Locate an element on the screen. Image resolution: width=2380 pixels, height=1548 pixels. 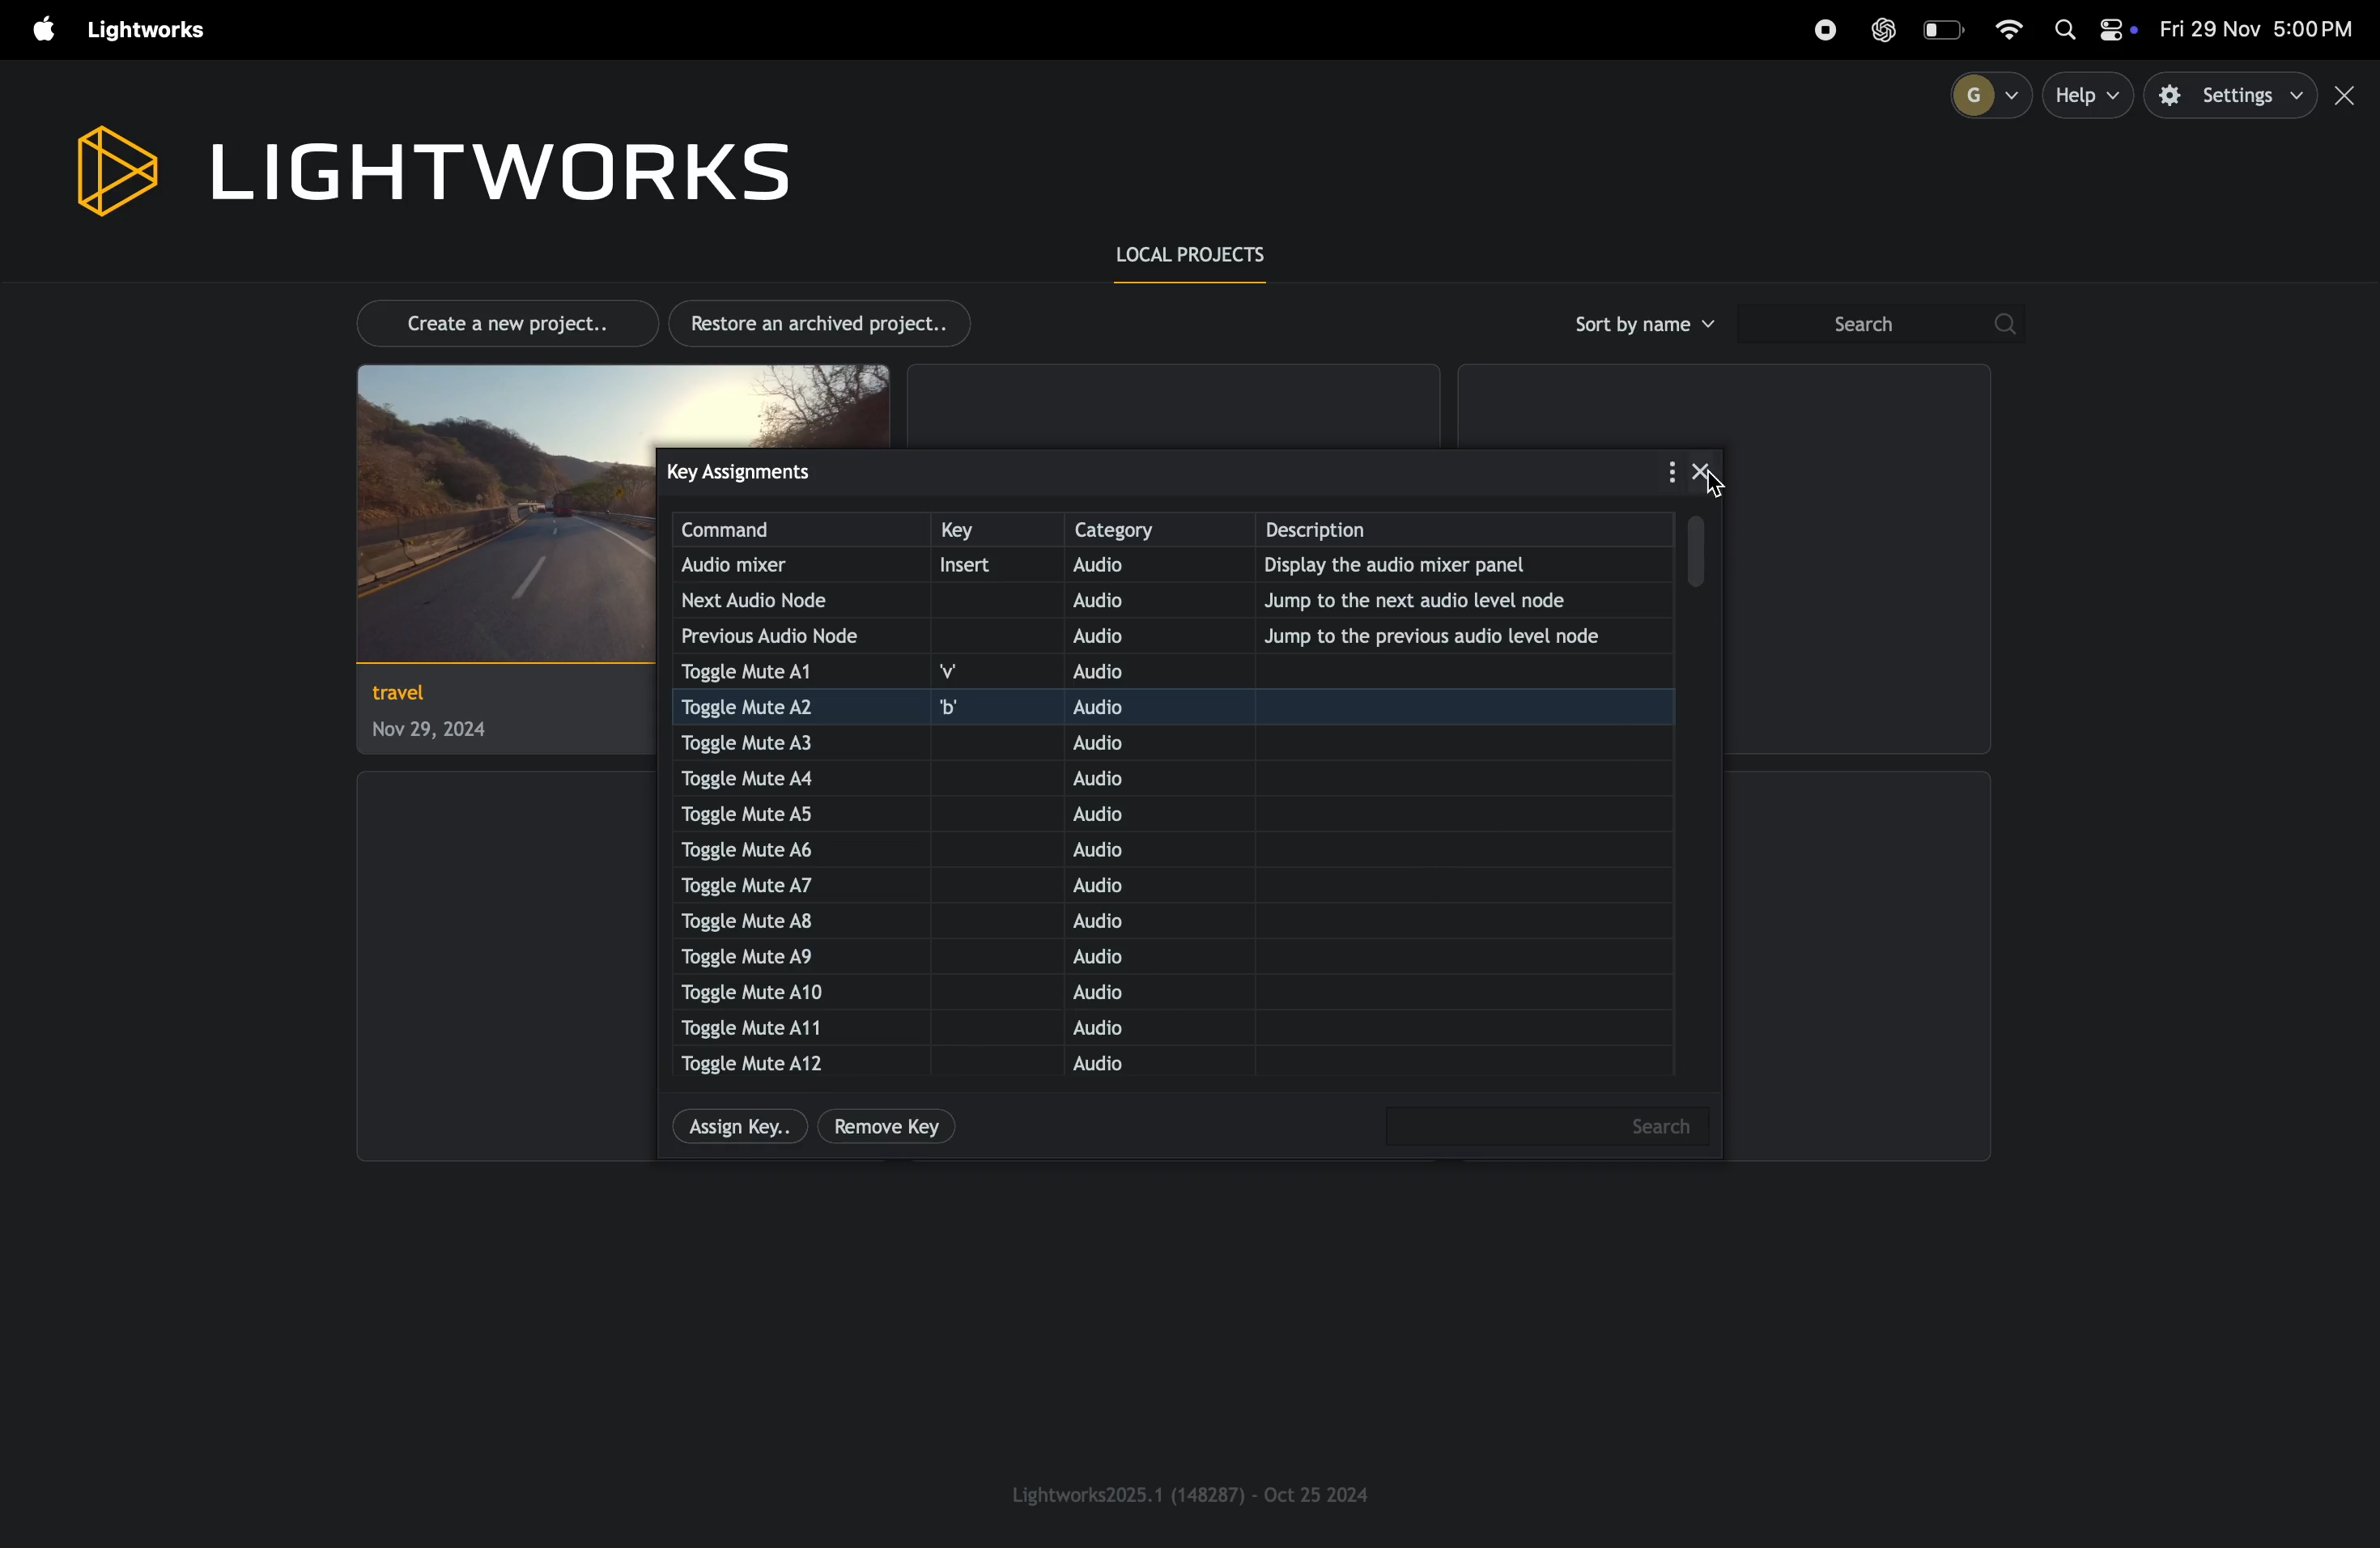
chatgpt is located at coordinates (1884, 29).